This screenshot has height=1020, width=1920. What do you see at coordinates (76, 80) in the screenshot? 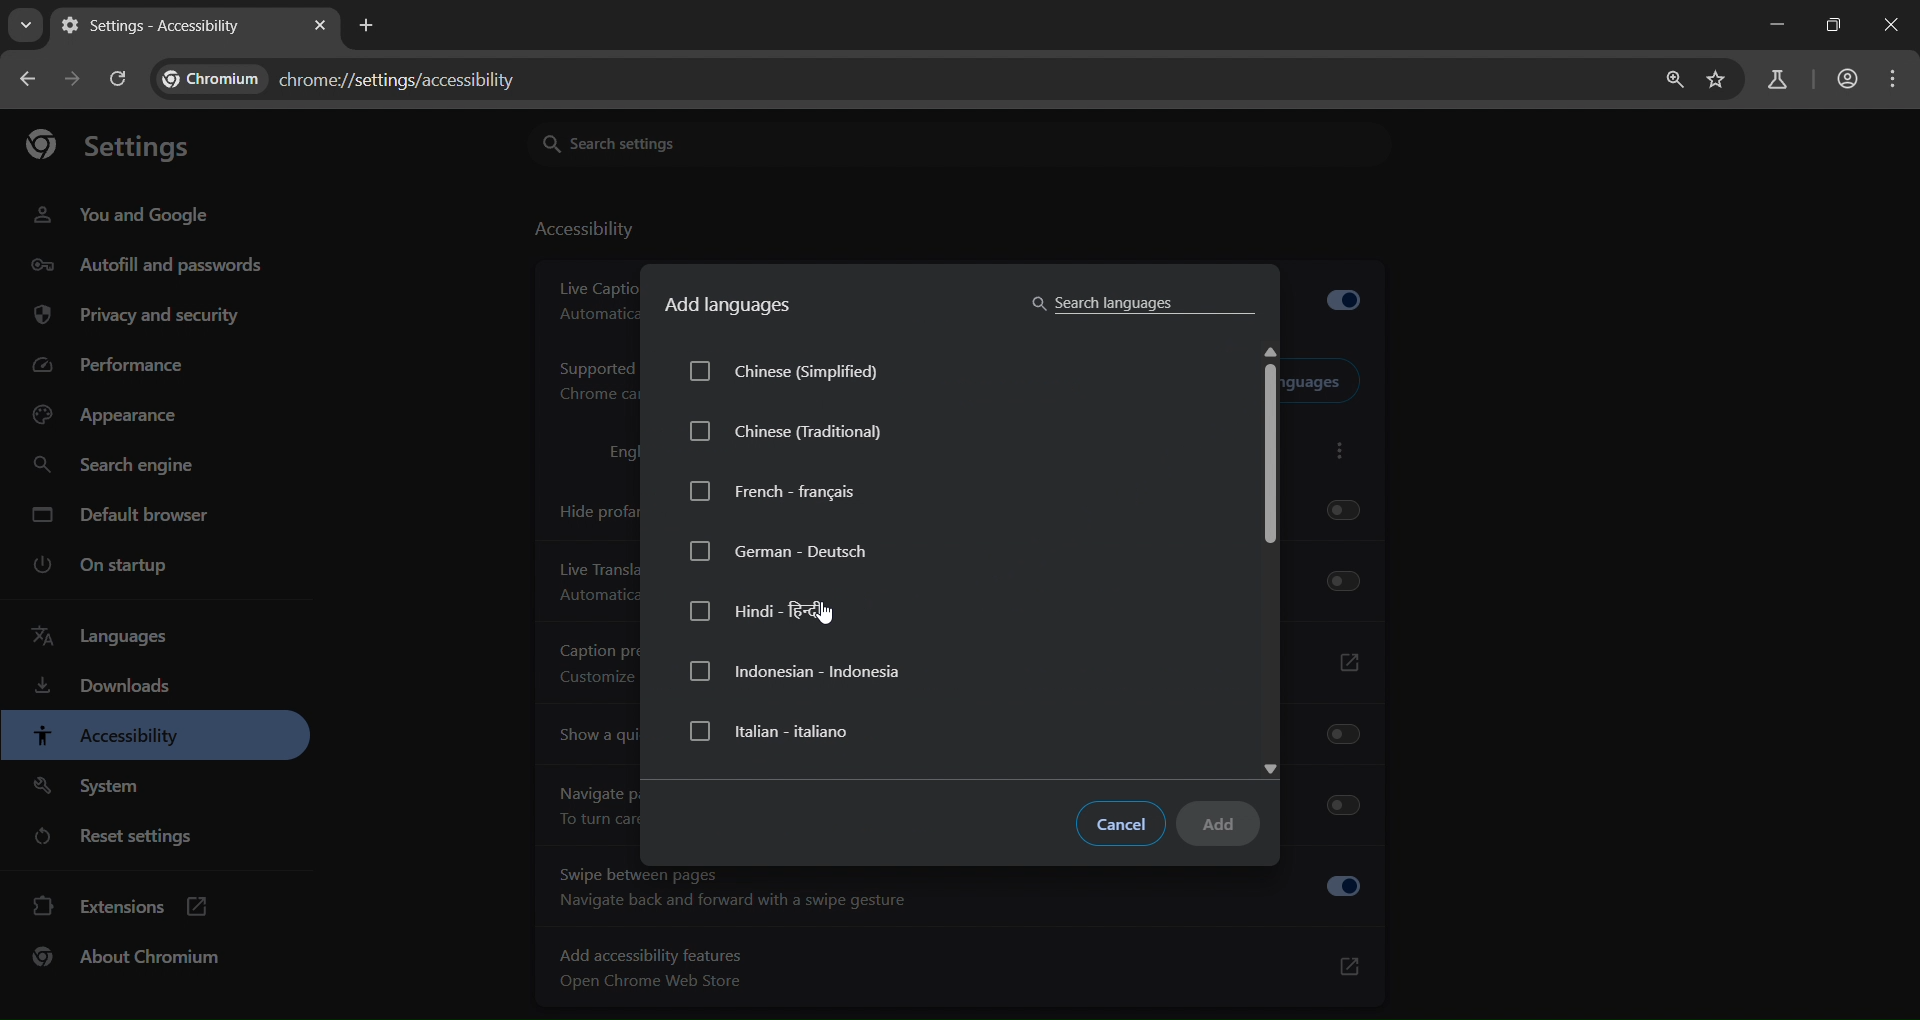
I see `go forward one page` at bounding box center [76, 80].